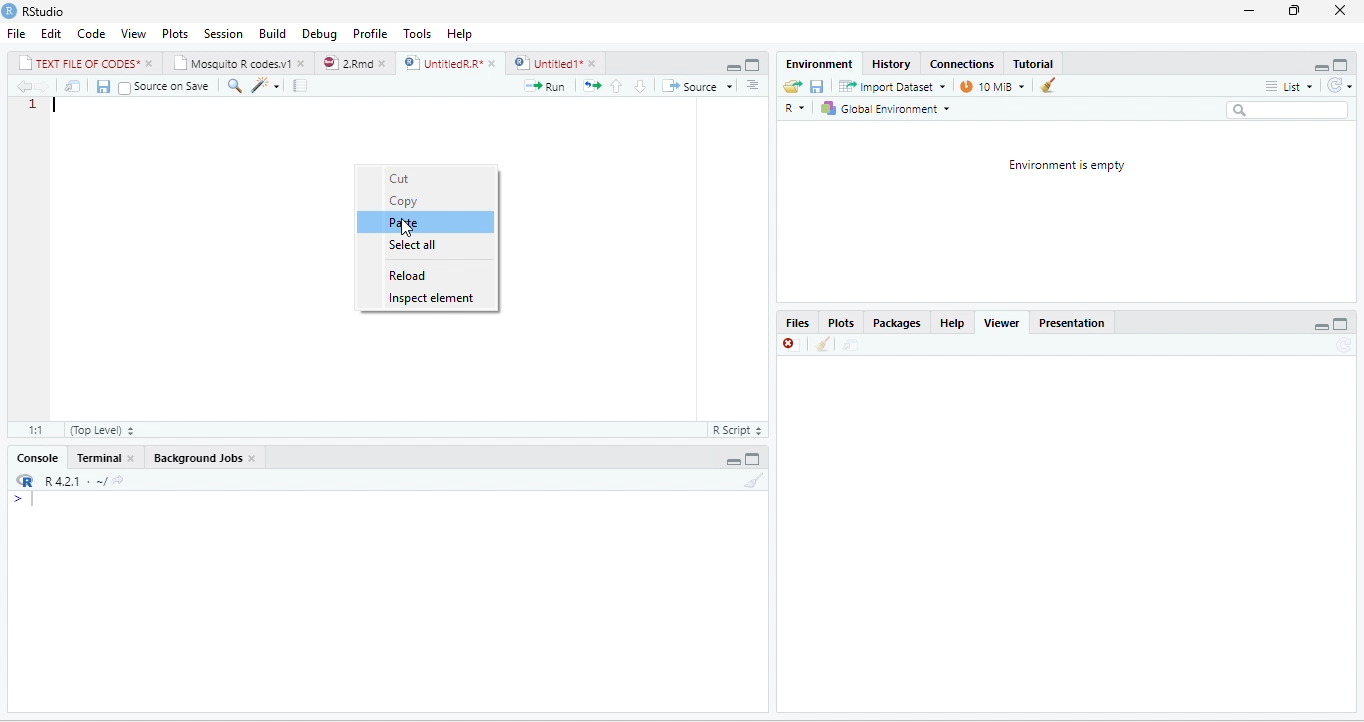 This screenshot has width=1364, height=722. What do you see at coordinates (492, 62) in the screenshot?
I see `close` at bounding box center [492, 62].